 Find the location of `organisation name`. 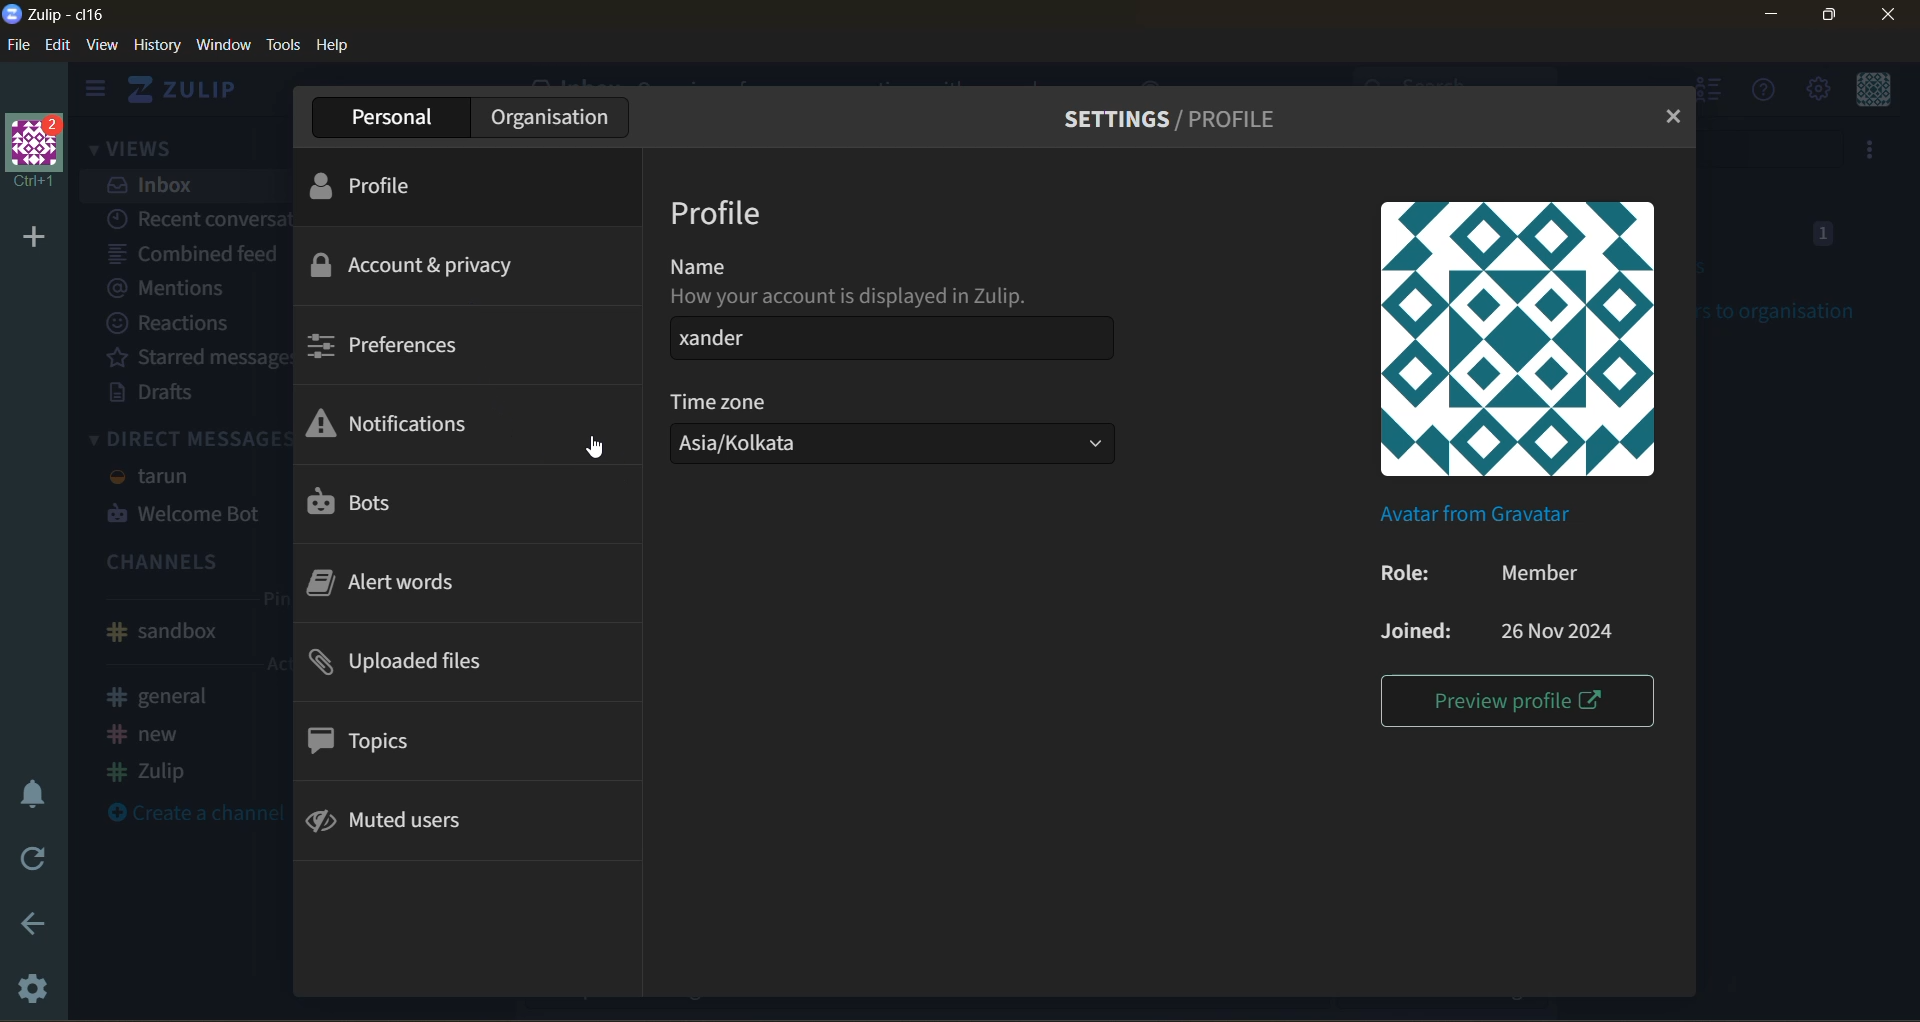

organisation name is located at coordinates (42, 153).